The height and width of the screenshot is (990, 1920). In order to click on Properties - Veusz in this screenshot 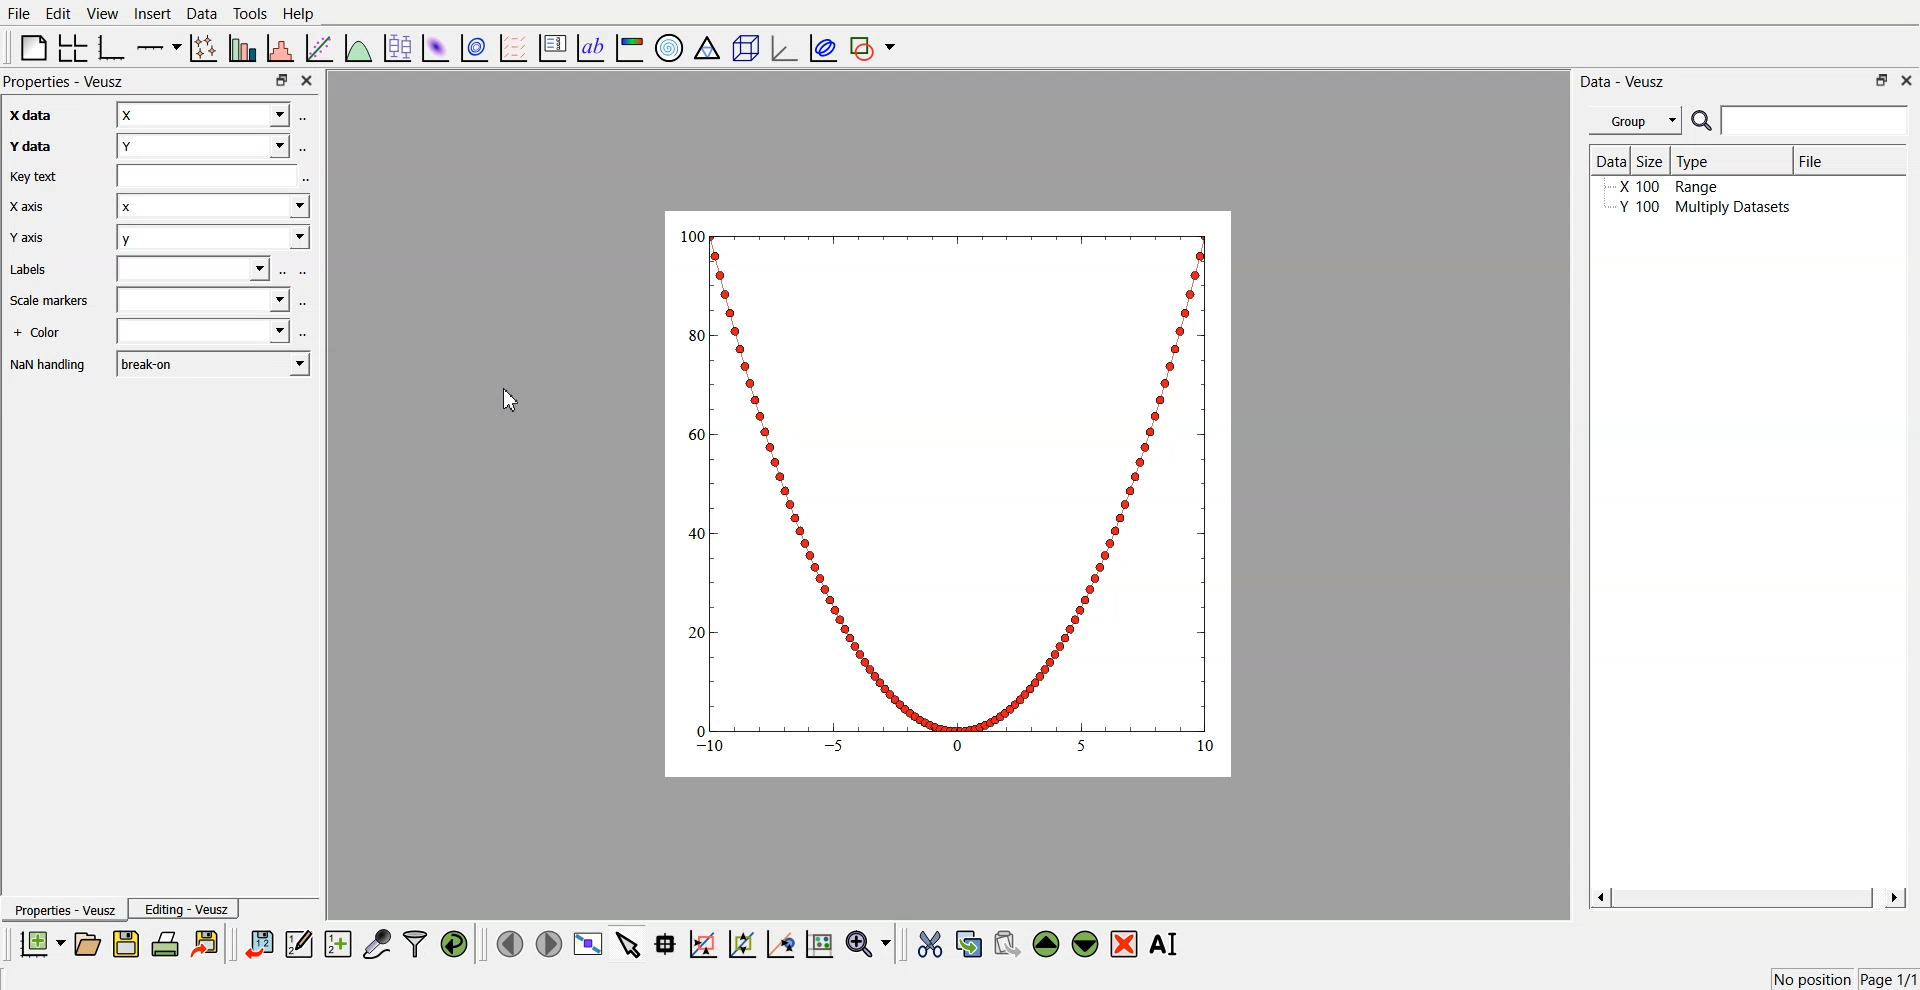, I will do `click(69, 82)`.